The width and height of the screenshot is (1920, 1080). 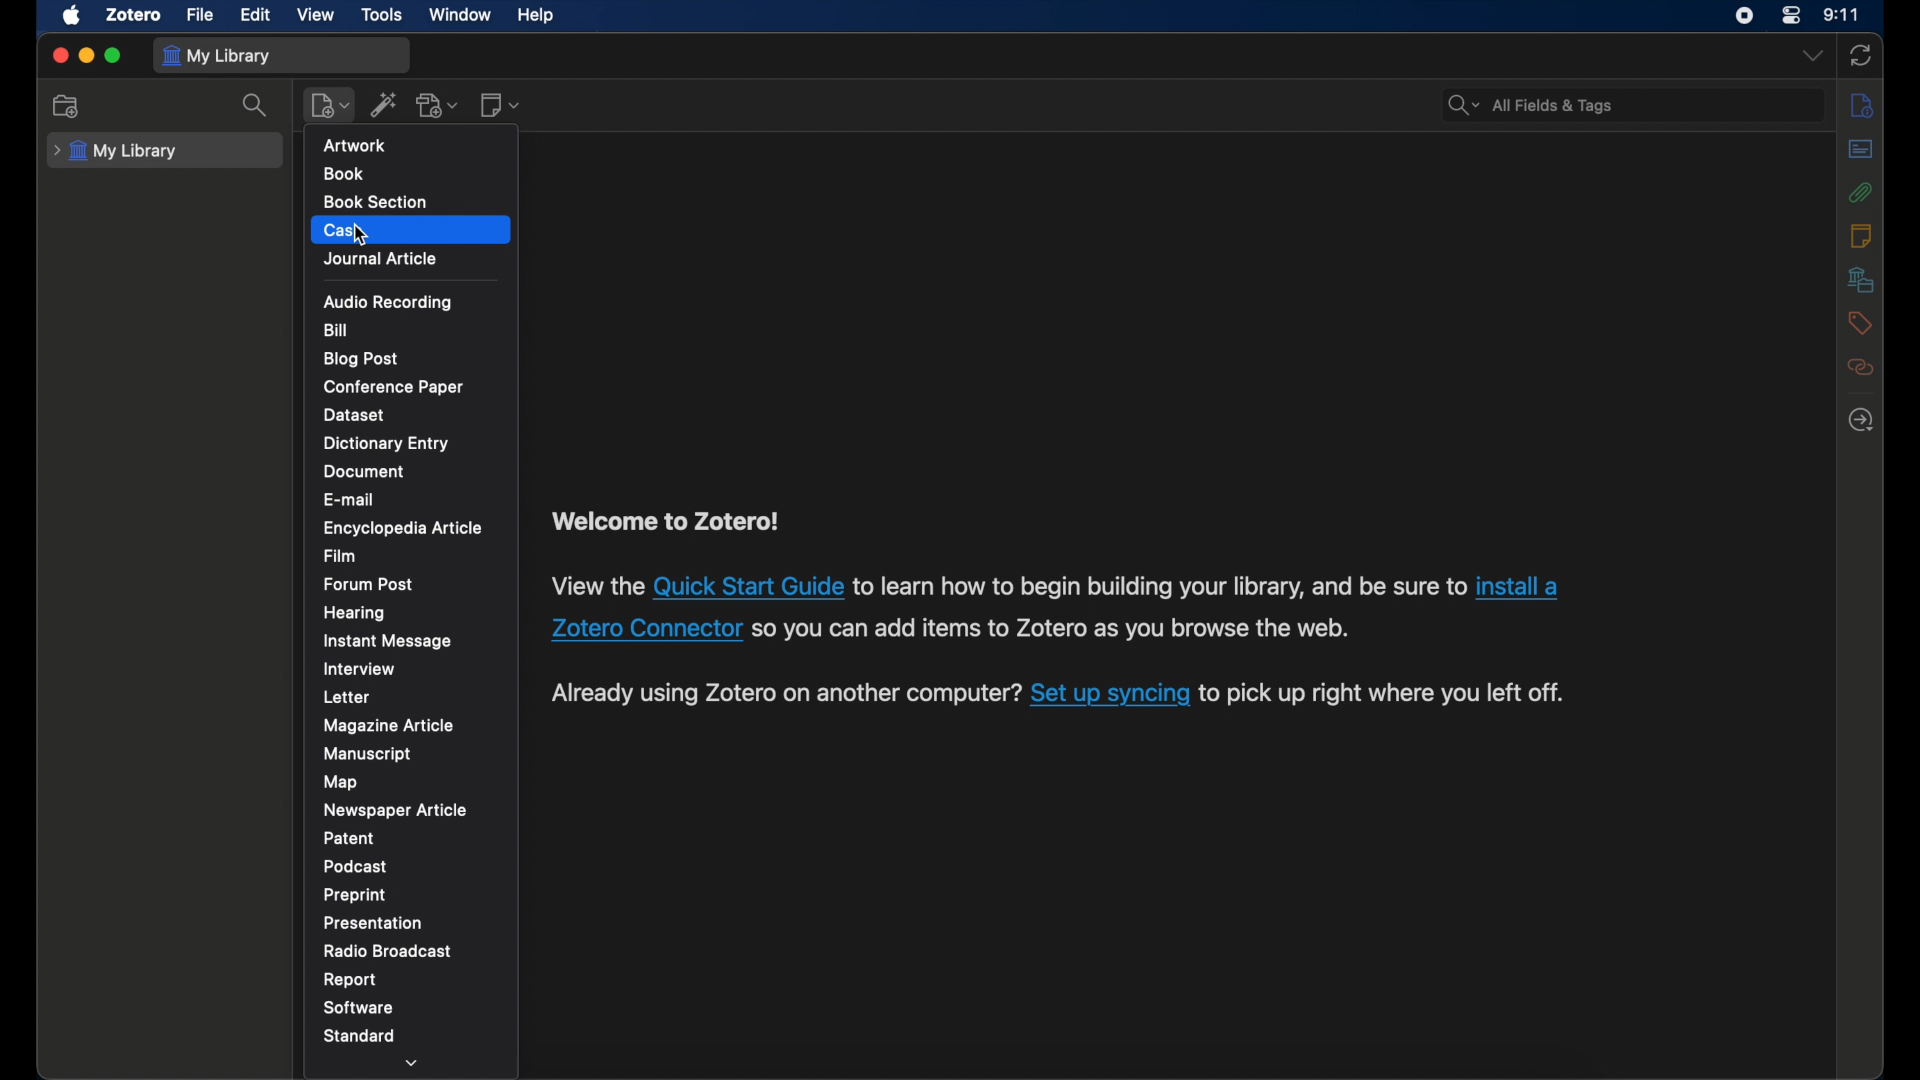 What do you see at coordinates (1103, 617) in the screenshot?
I see `Welcome to Zotero!

View the Quick Start Guide to learn how to begin building your library, and be sure to install a
Zotero Connector so you can add items to Zotero as you browse the web.

Already using Zotero on another computer? Set up syncing to pick up right where you left off.` at bounding box center [1103, 617].